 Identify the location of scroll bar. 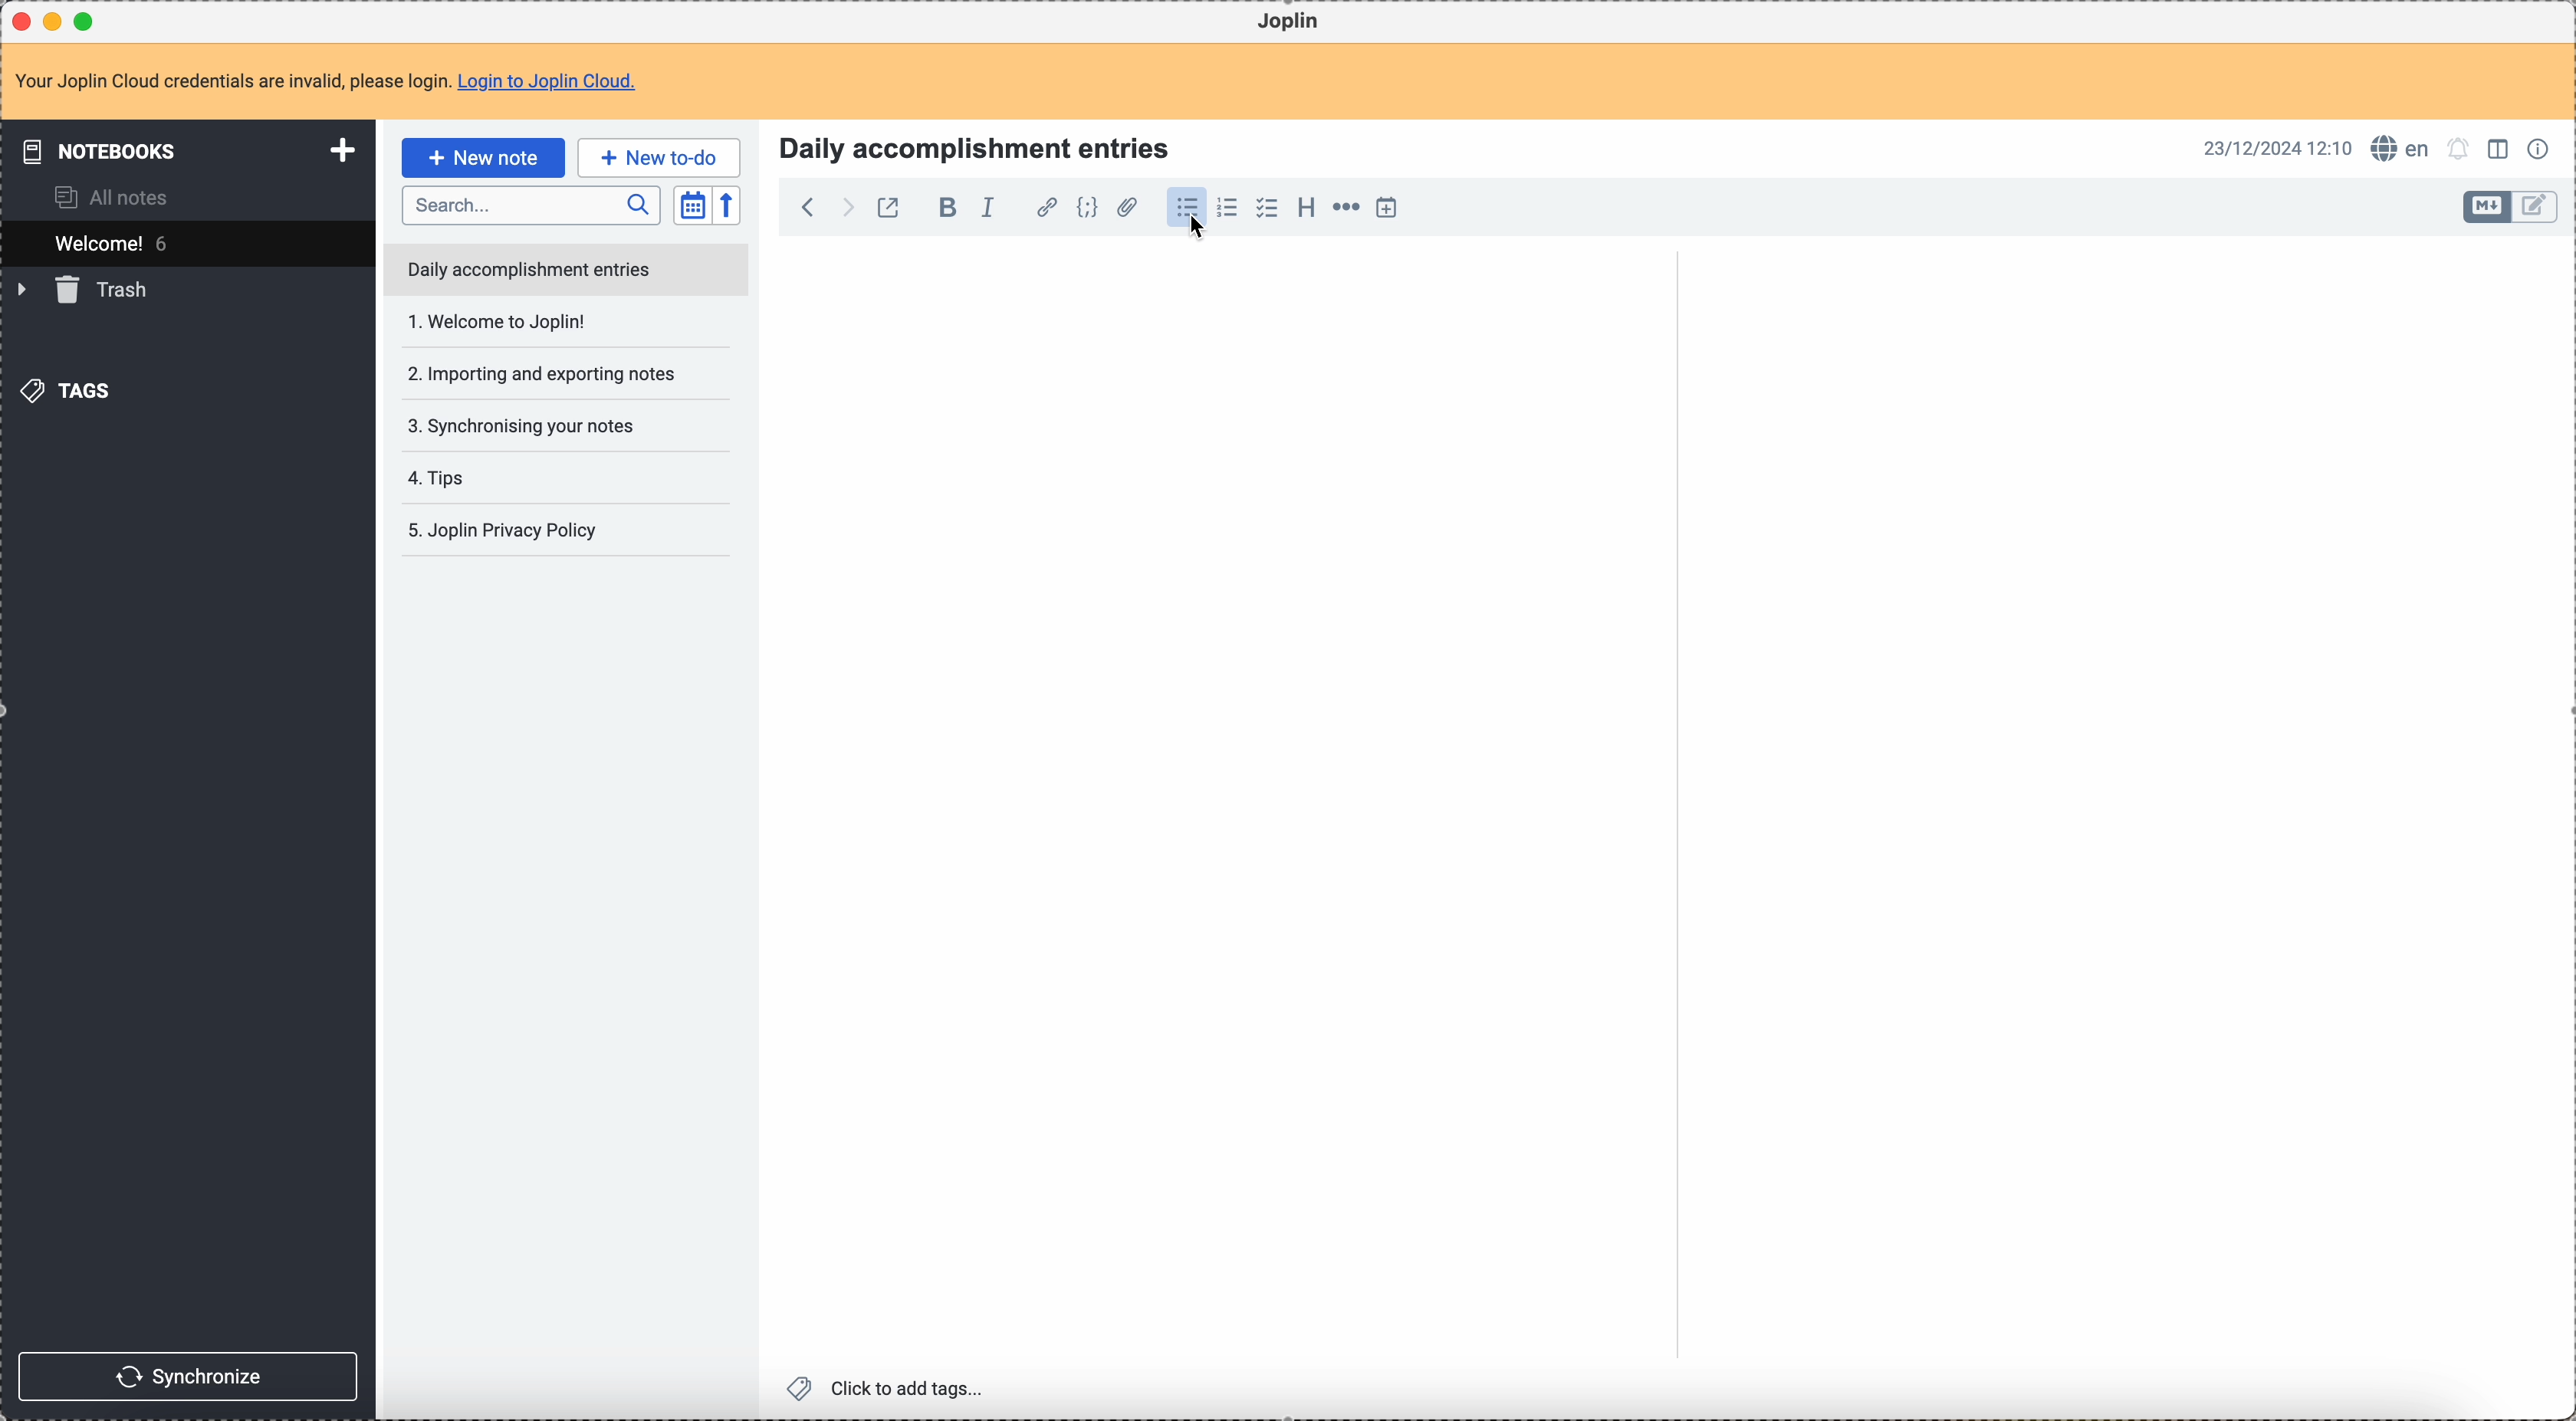
(2560, 452).